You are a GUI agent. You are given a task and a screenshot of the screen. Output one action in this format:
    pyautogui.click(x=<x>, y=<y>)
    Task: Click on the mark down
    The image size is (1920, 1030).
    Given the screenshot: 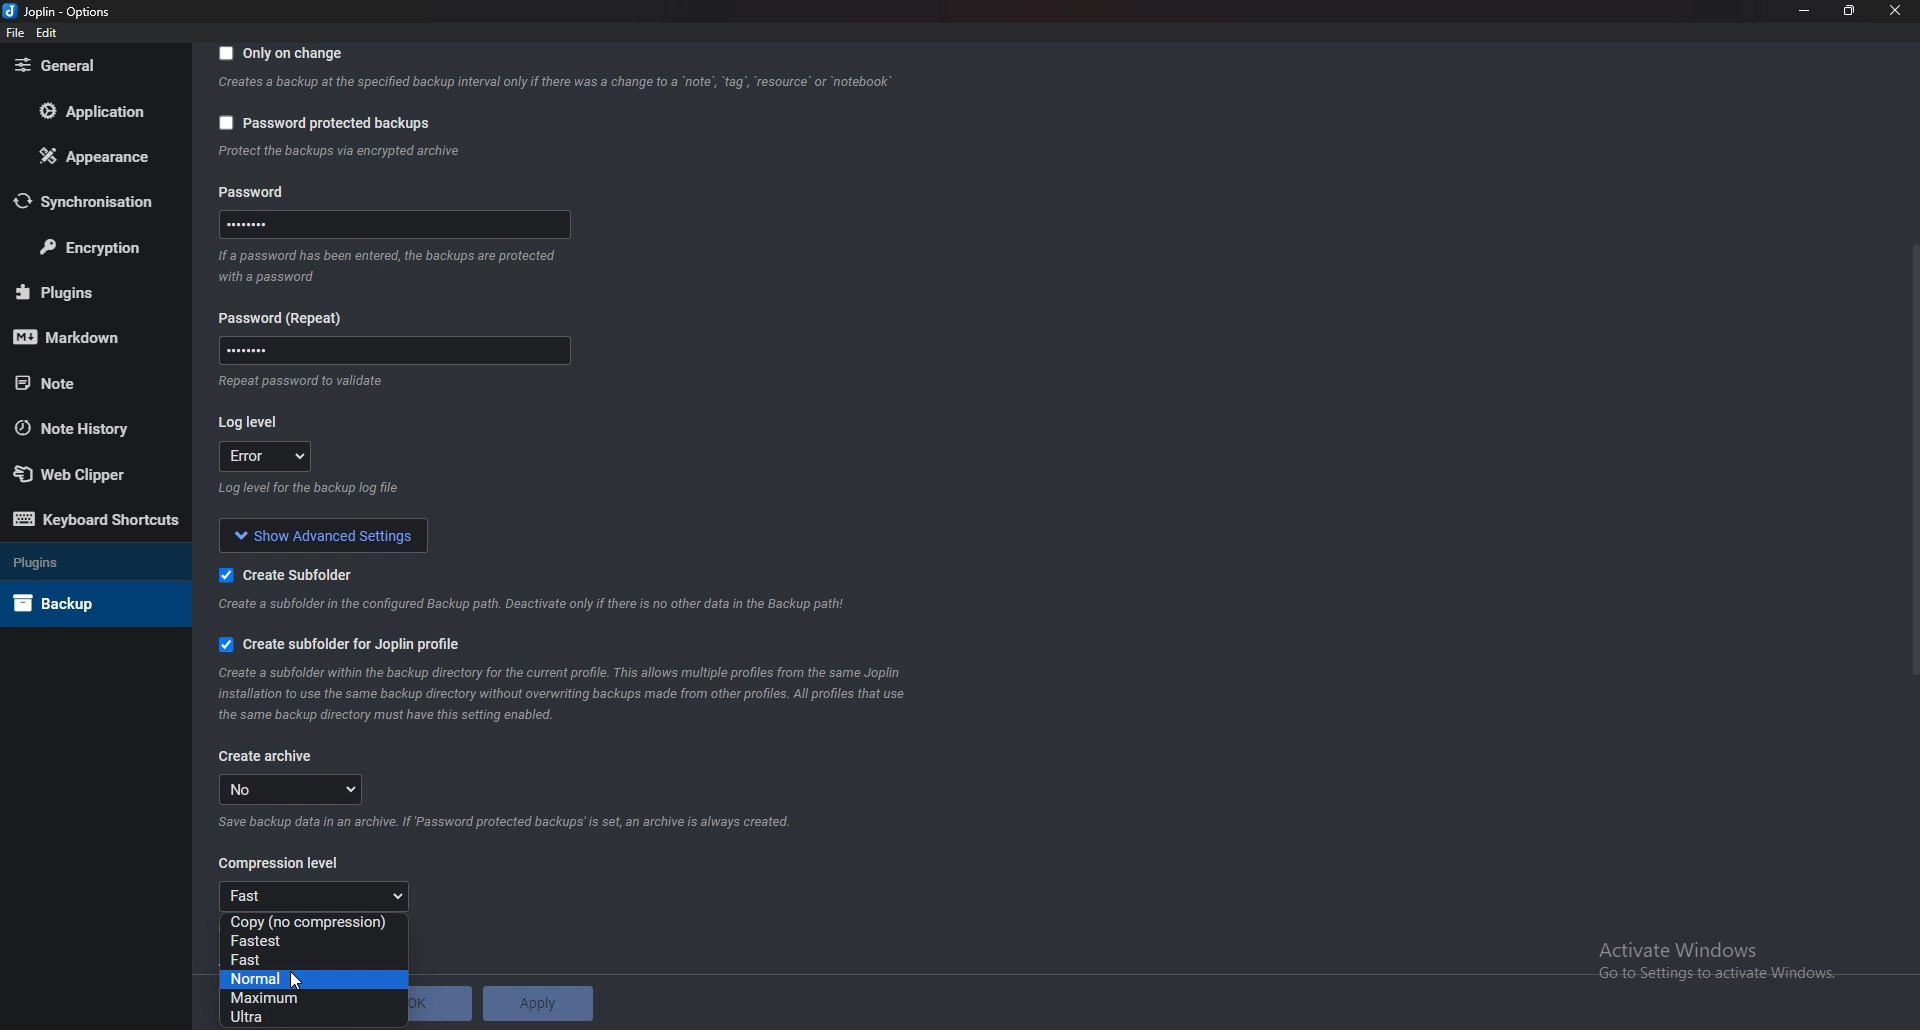 What is the action you would take?
    pyautogui.click(x=81, y=339)
    